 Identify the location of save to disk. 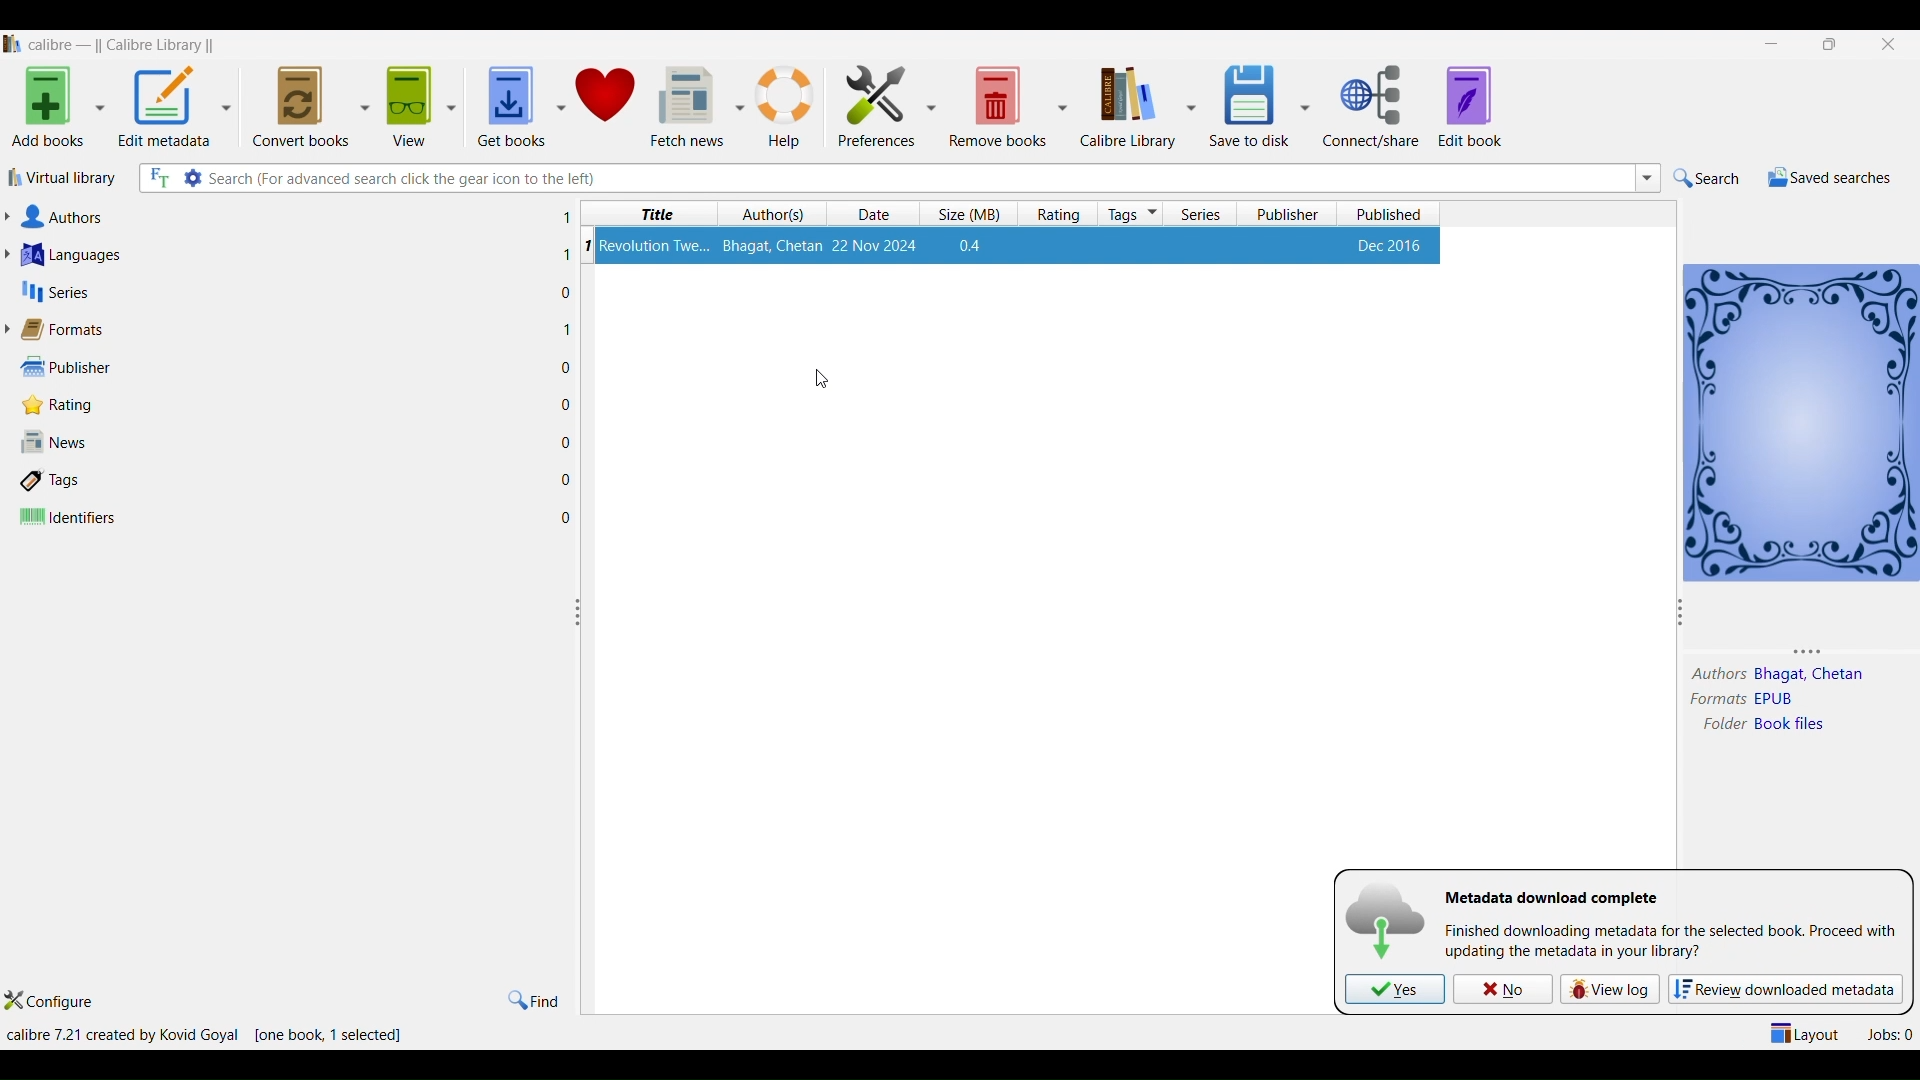
(1247, 102).